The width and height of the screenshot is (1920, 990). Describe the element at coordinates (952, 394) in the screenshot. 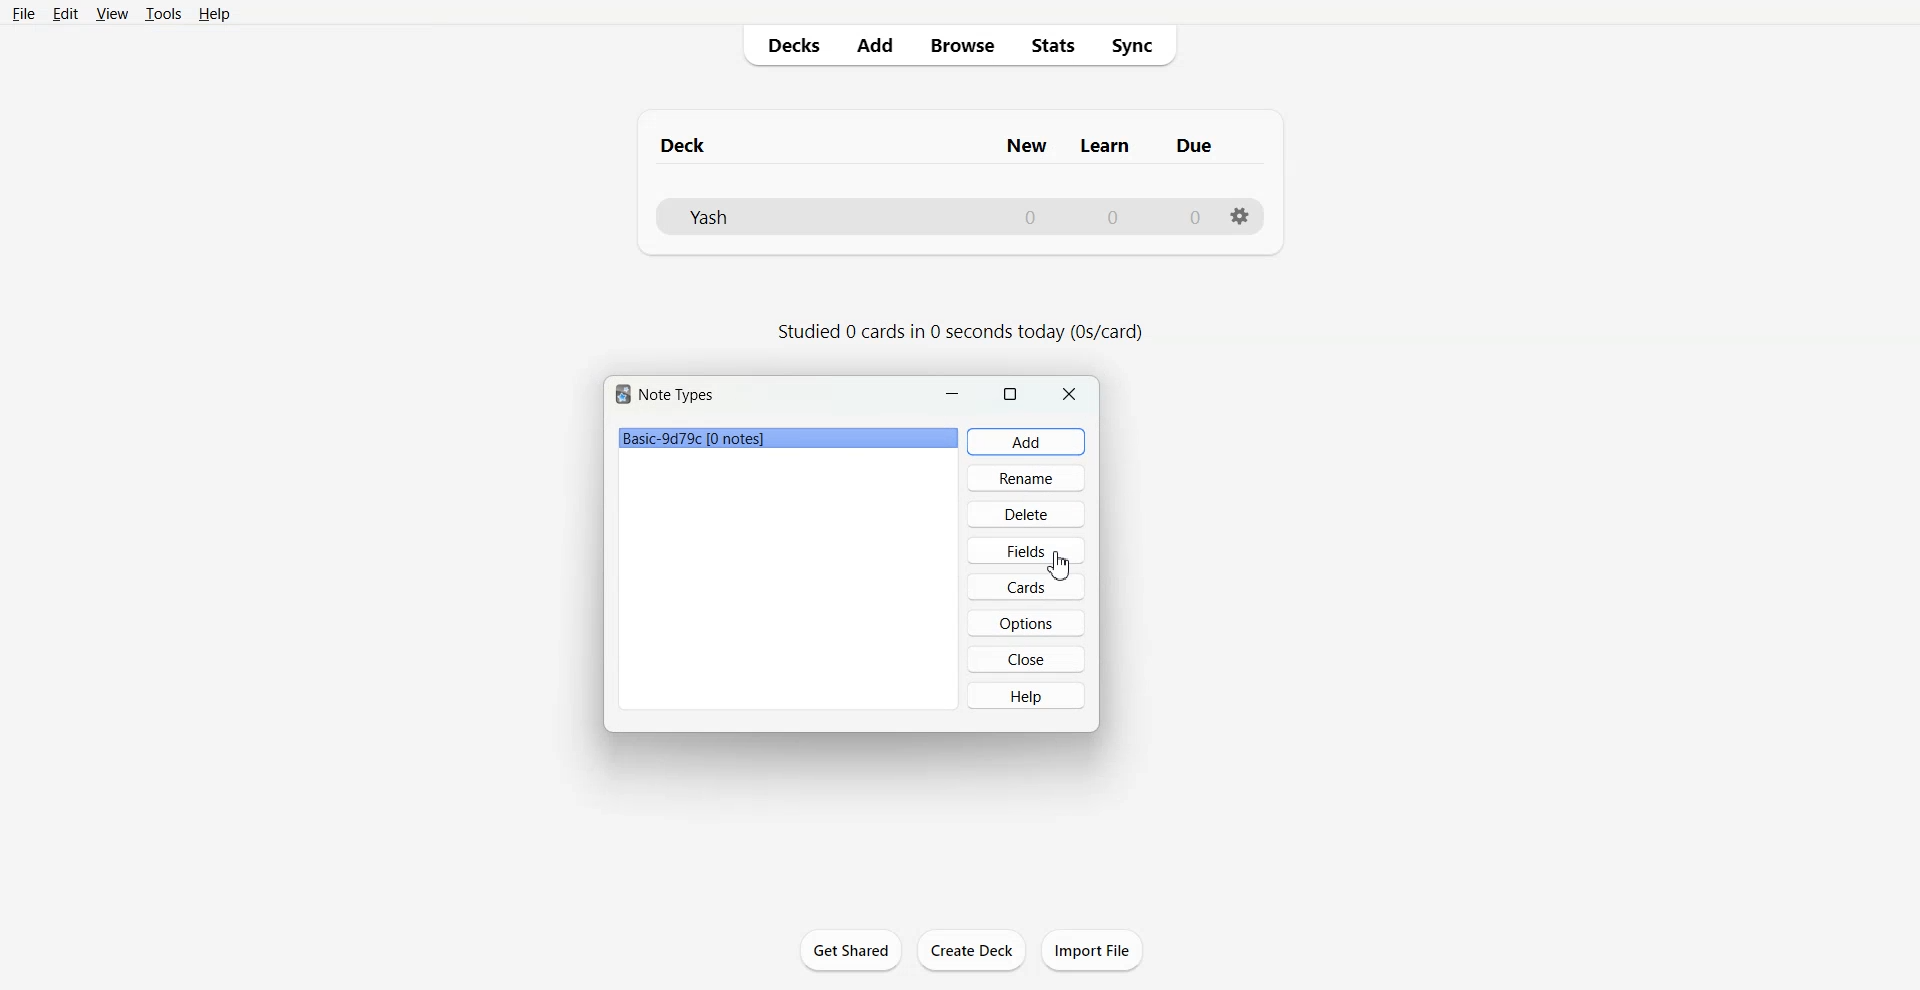

I see `Minimize` at that location.